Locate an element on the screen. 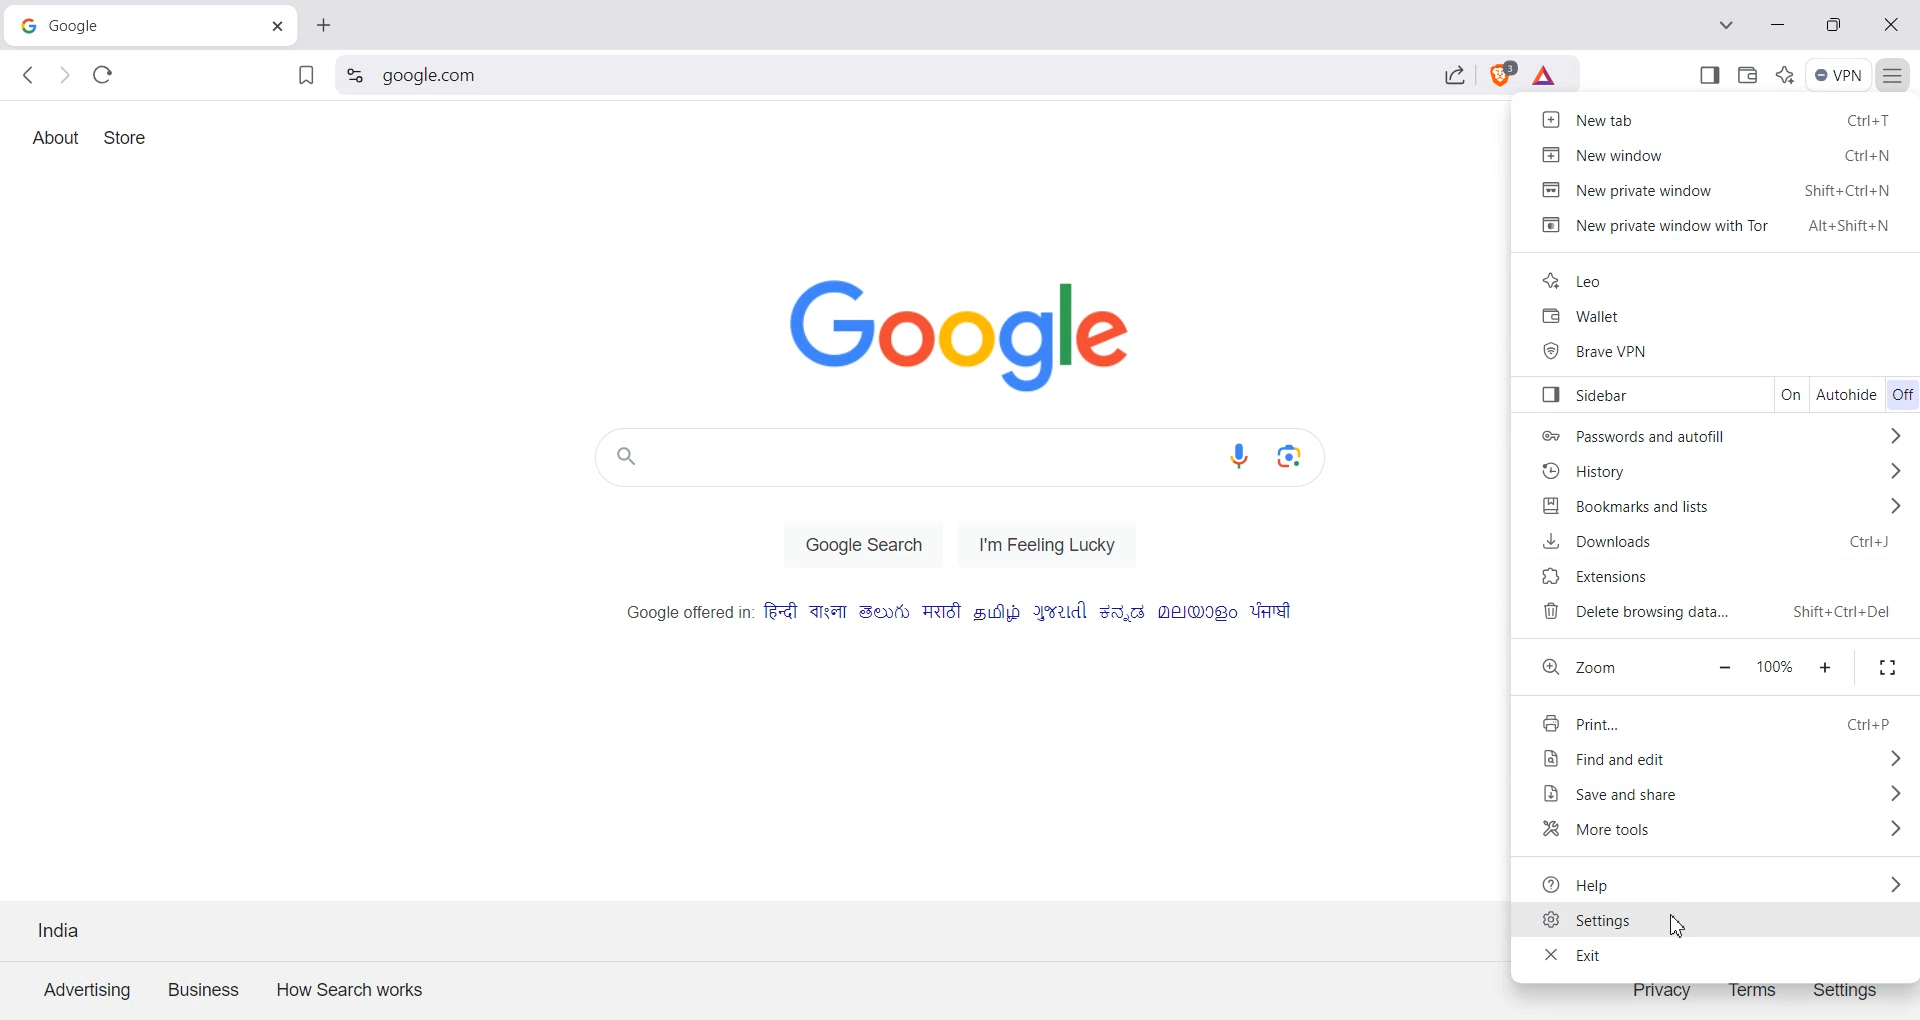 Image resolution: width=1920 pixels, height=1020 pixels. New tab is located at coordinates (1718, 118).